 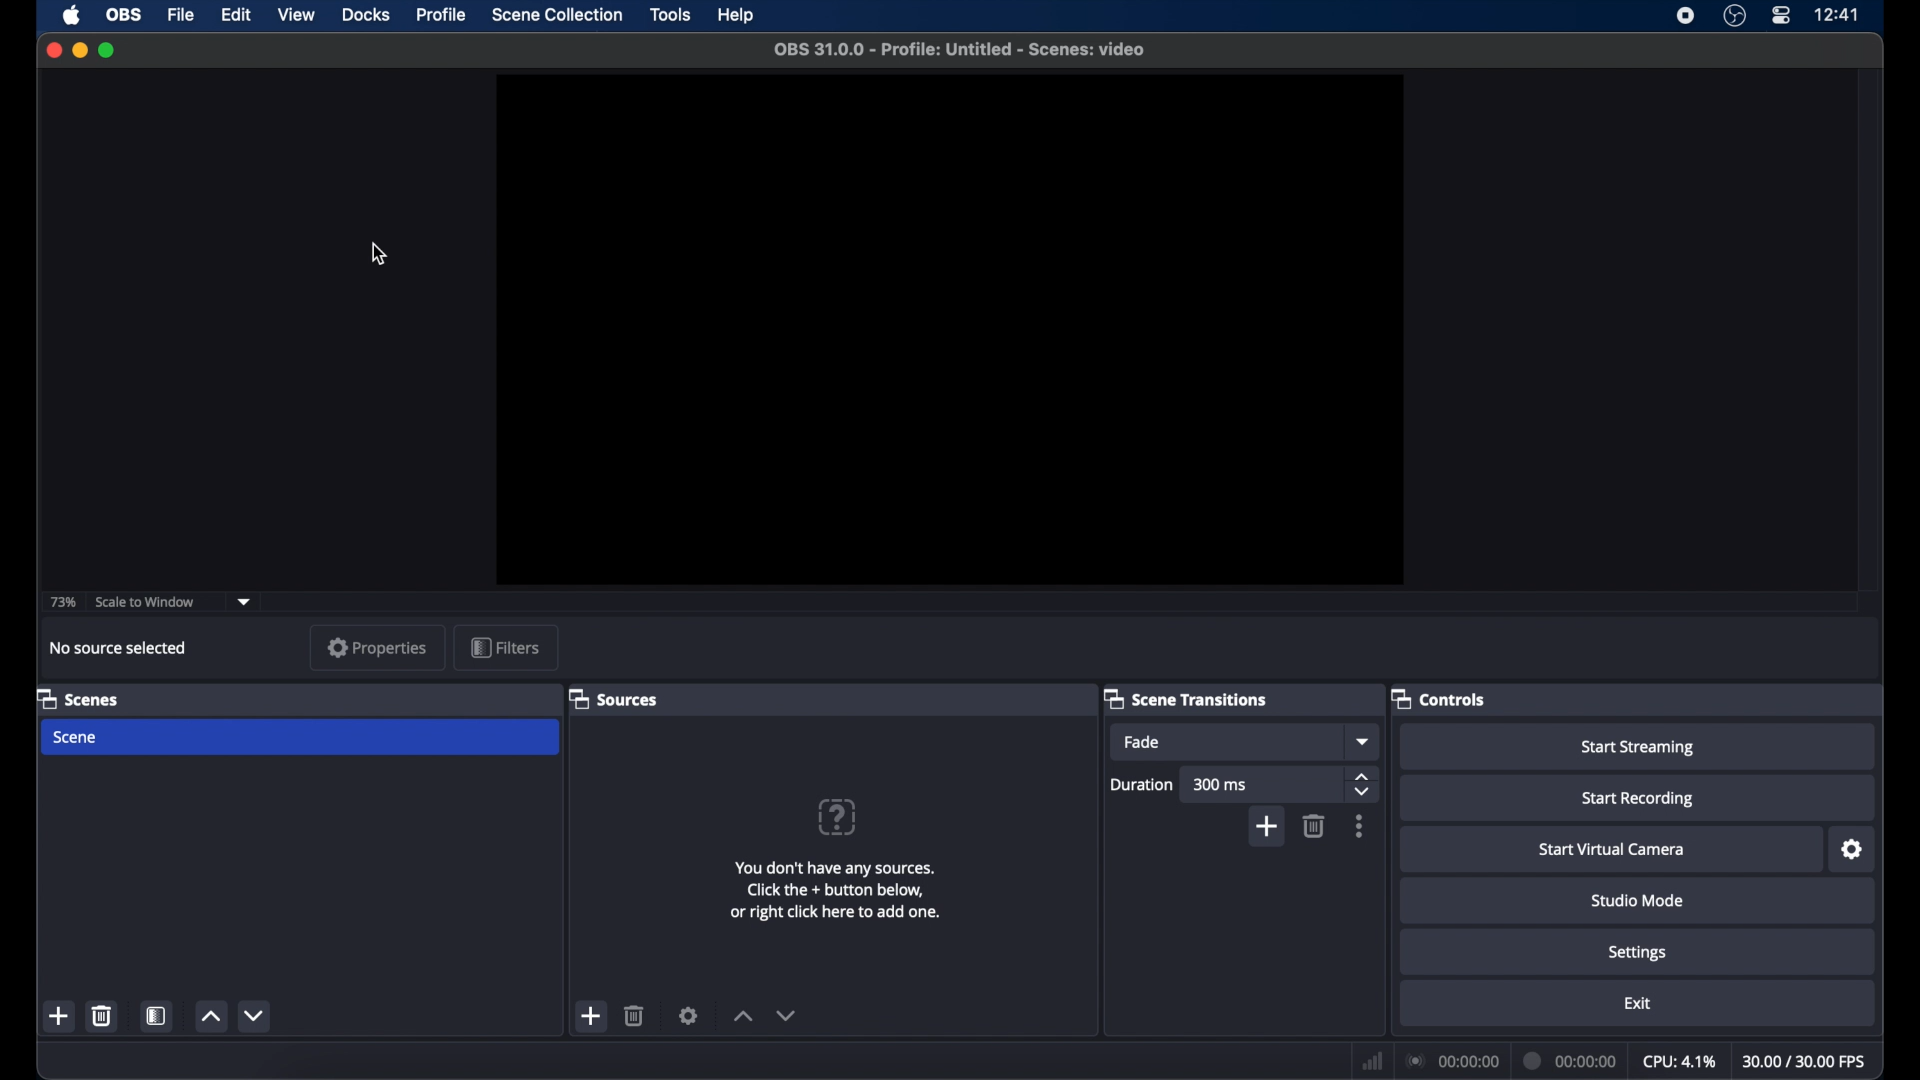 What do you see at coordinates (296, 14) in the screenshot?
I see `view` at bounding box center [296, 14].